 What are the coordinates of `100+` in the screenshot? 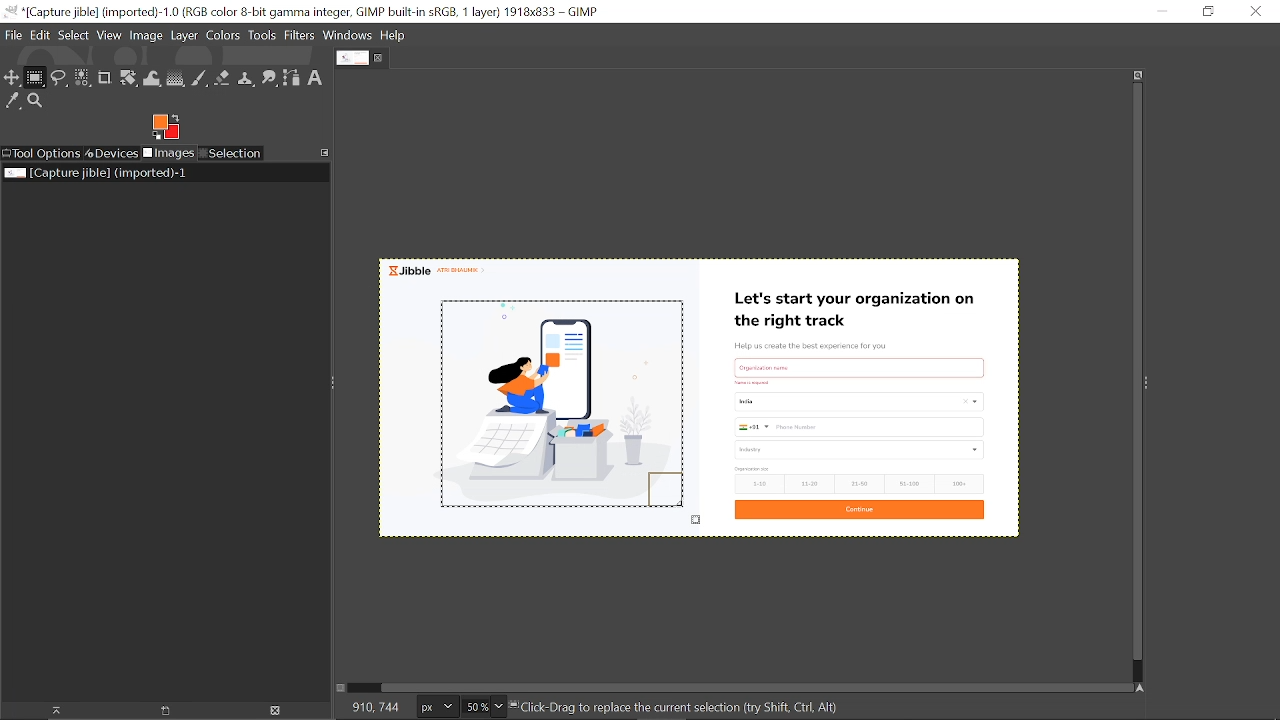 It's located at (959, 484).